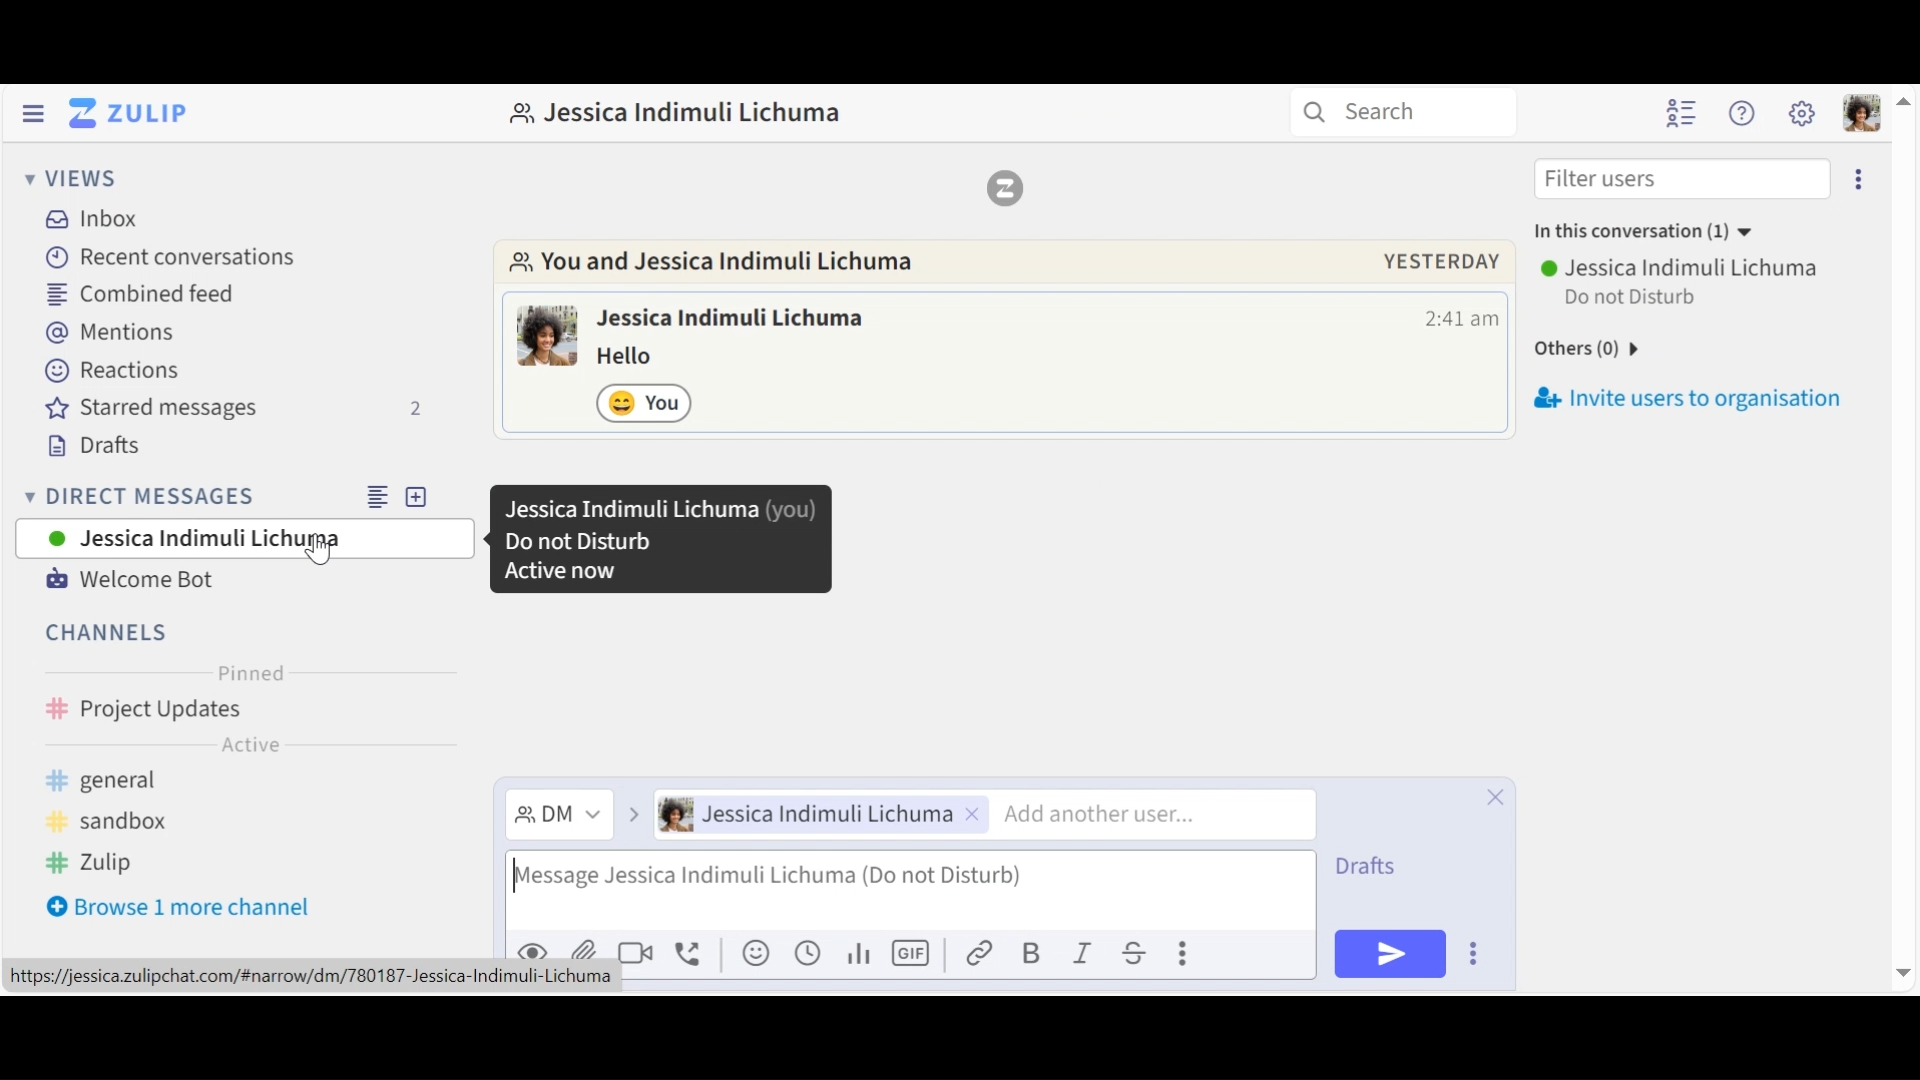 Image resolution: width=1920 pixels, height=1080 pixels. Describe the element at coordinates (251, 673) in the screenshot. I see `Pinned` at that location.